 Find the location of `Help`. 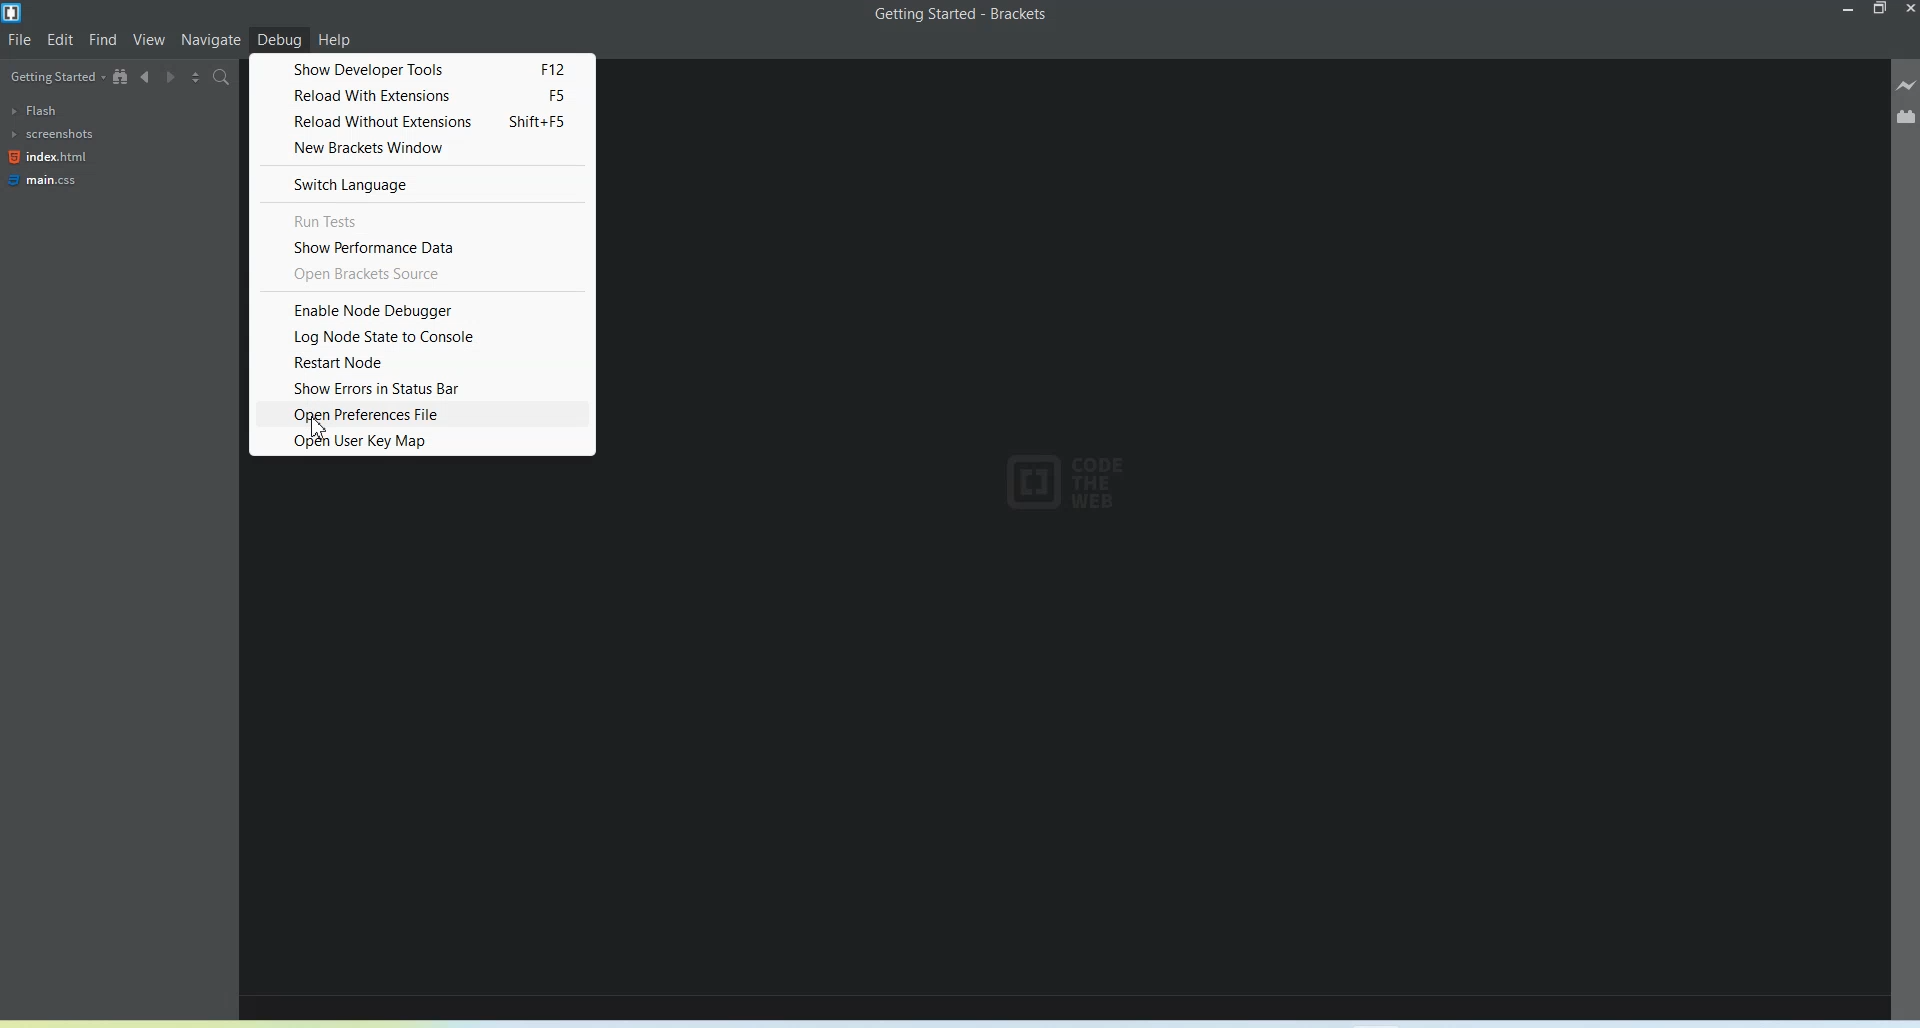

Help is located at coordinates (334, 39).